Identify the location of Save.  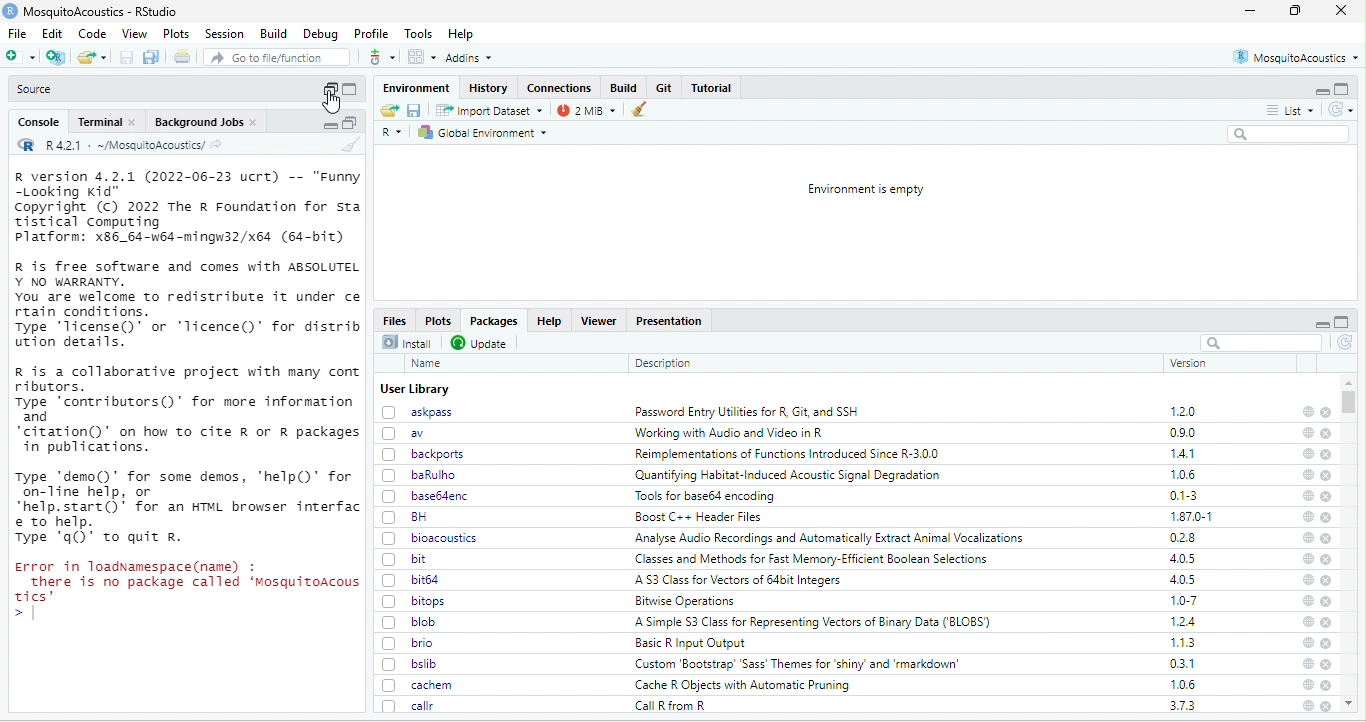
(415, 110).